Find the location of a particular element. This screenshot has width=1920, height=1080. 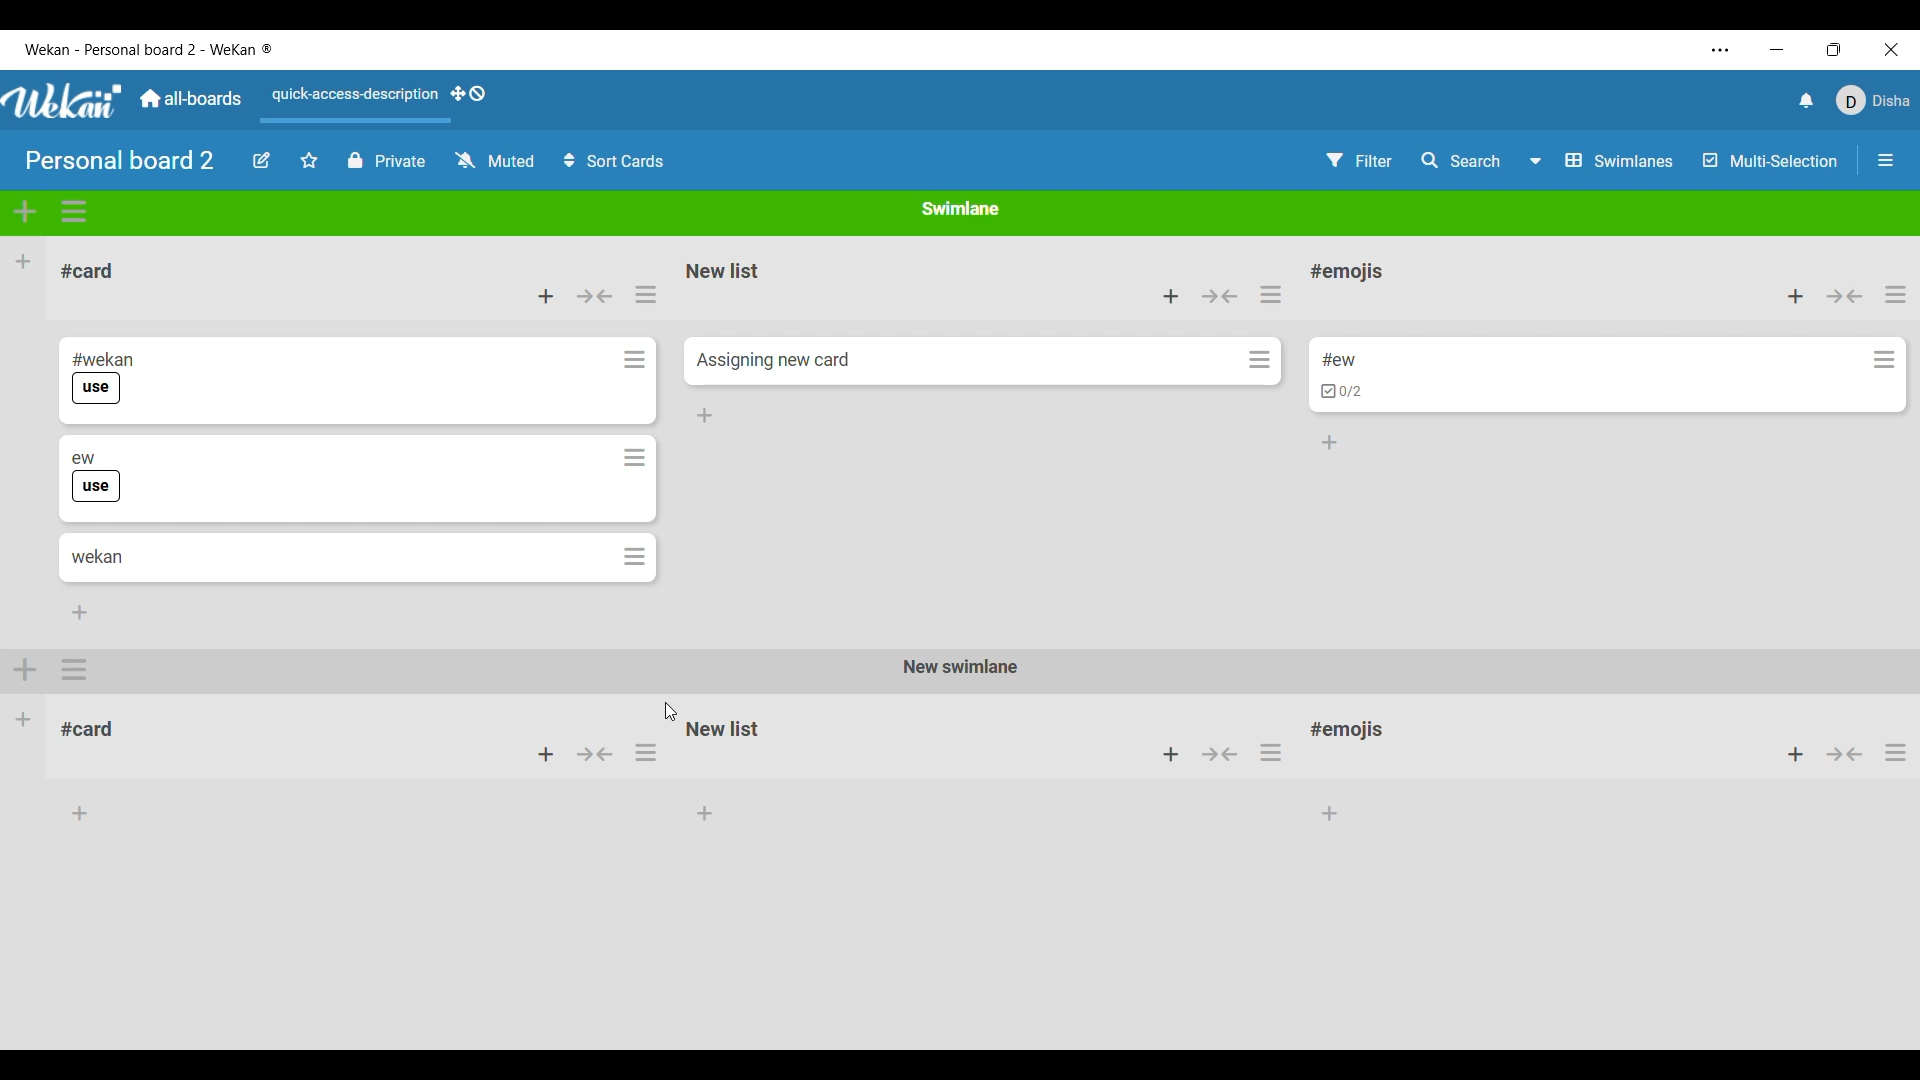

card actions is located at coordinates (634, 555).